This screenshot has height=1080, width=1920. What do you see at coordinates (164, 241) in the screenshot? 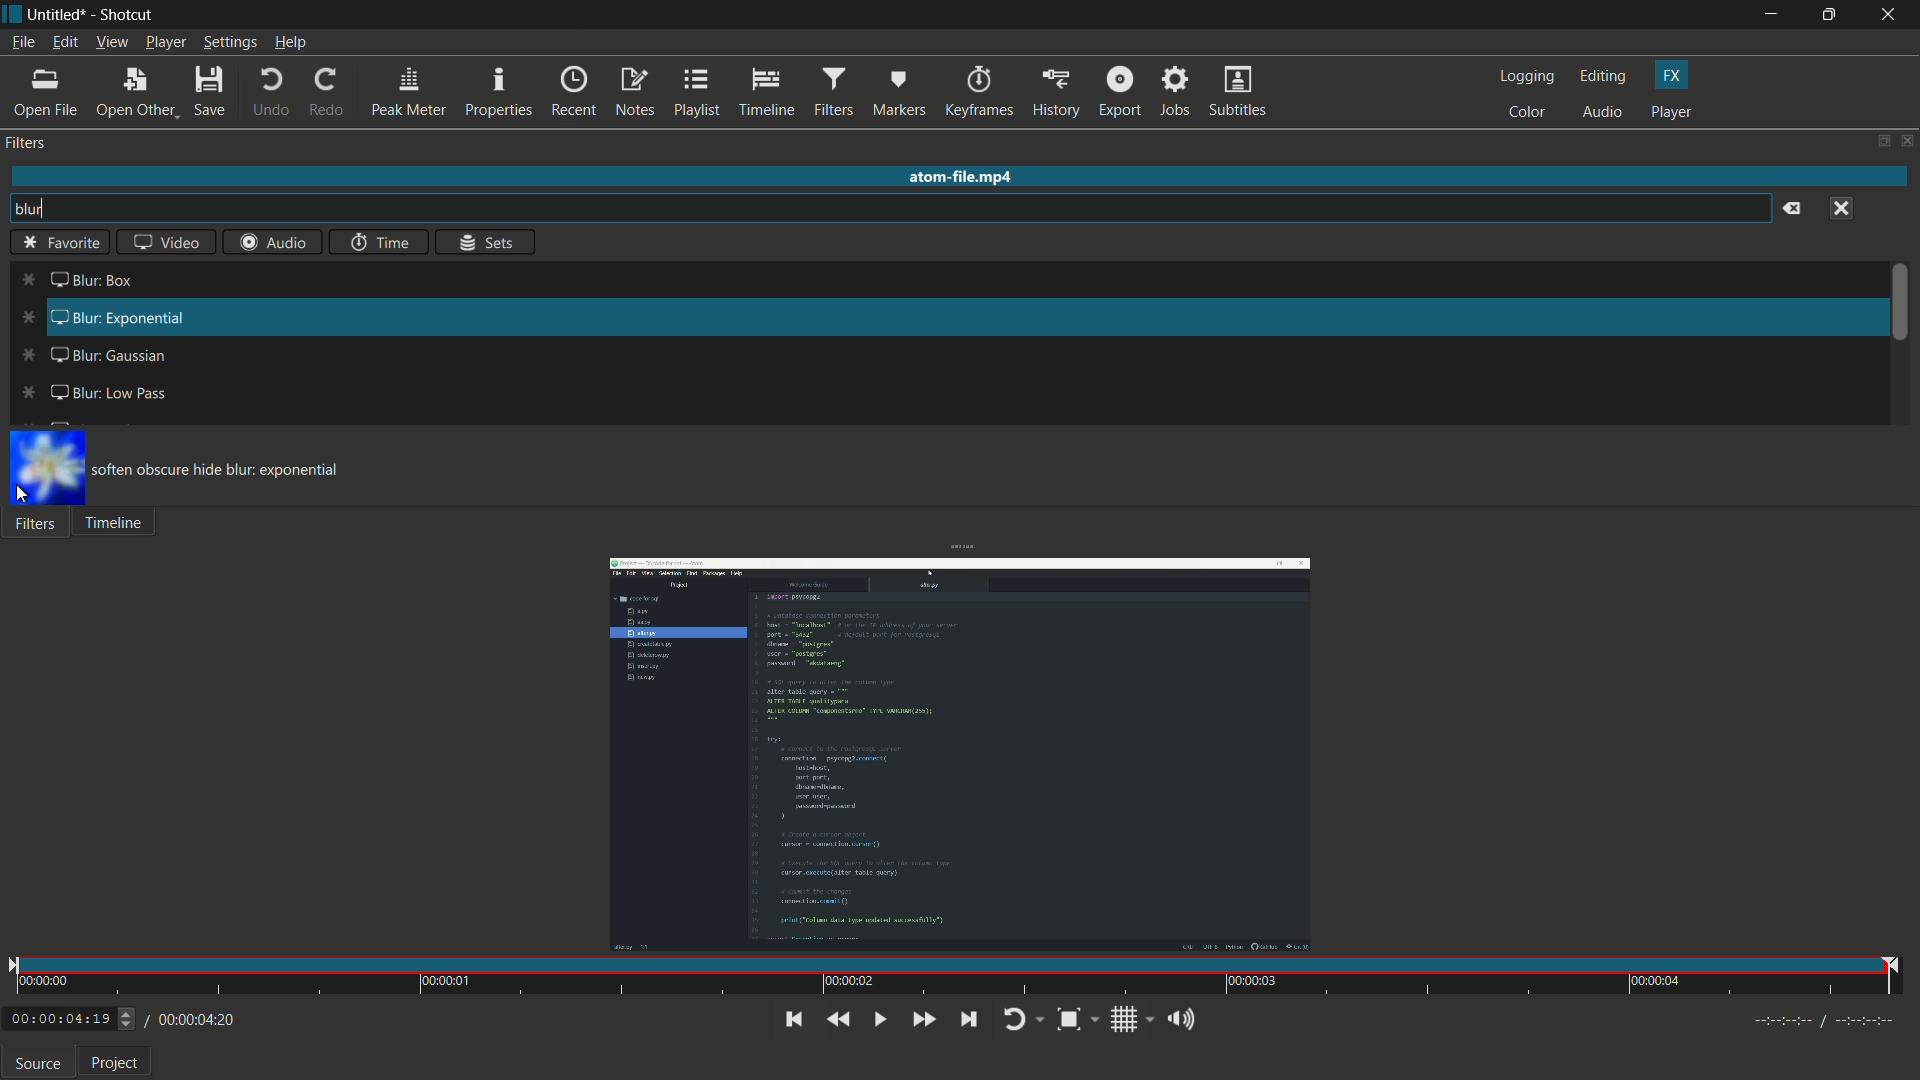
I see `video` at bounding box center [164, 241].